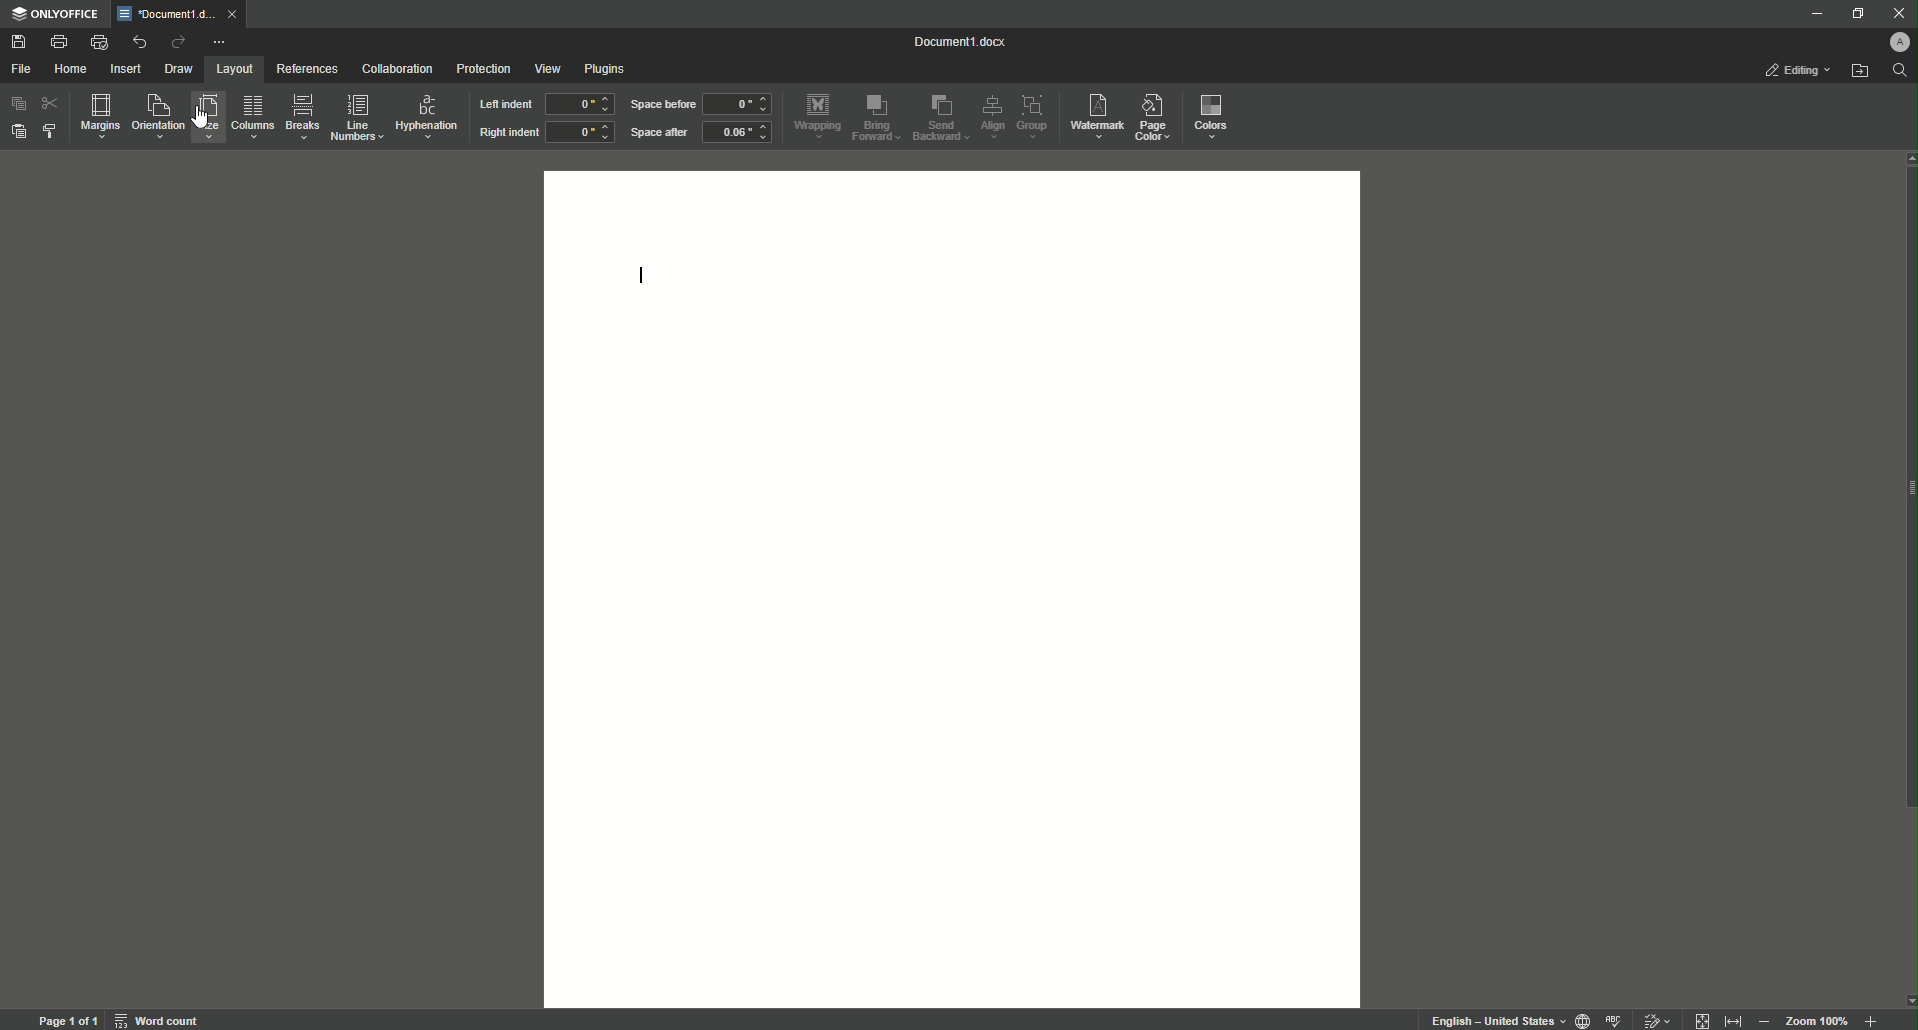  I want to click on Page Color, so click(1159, 113).